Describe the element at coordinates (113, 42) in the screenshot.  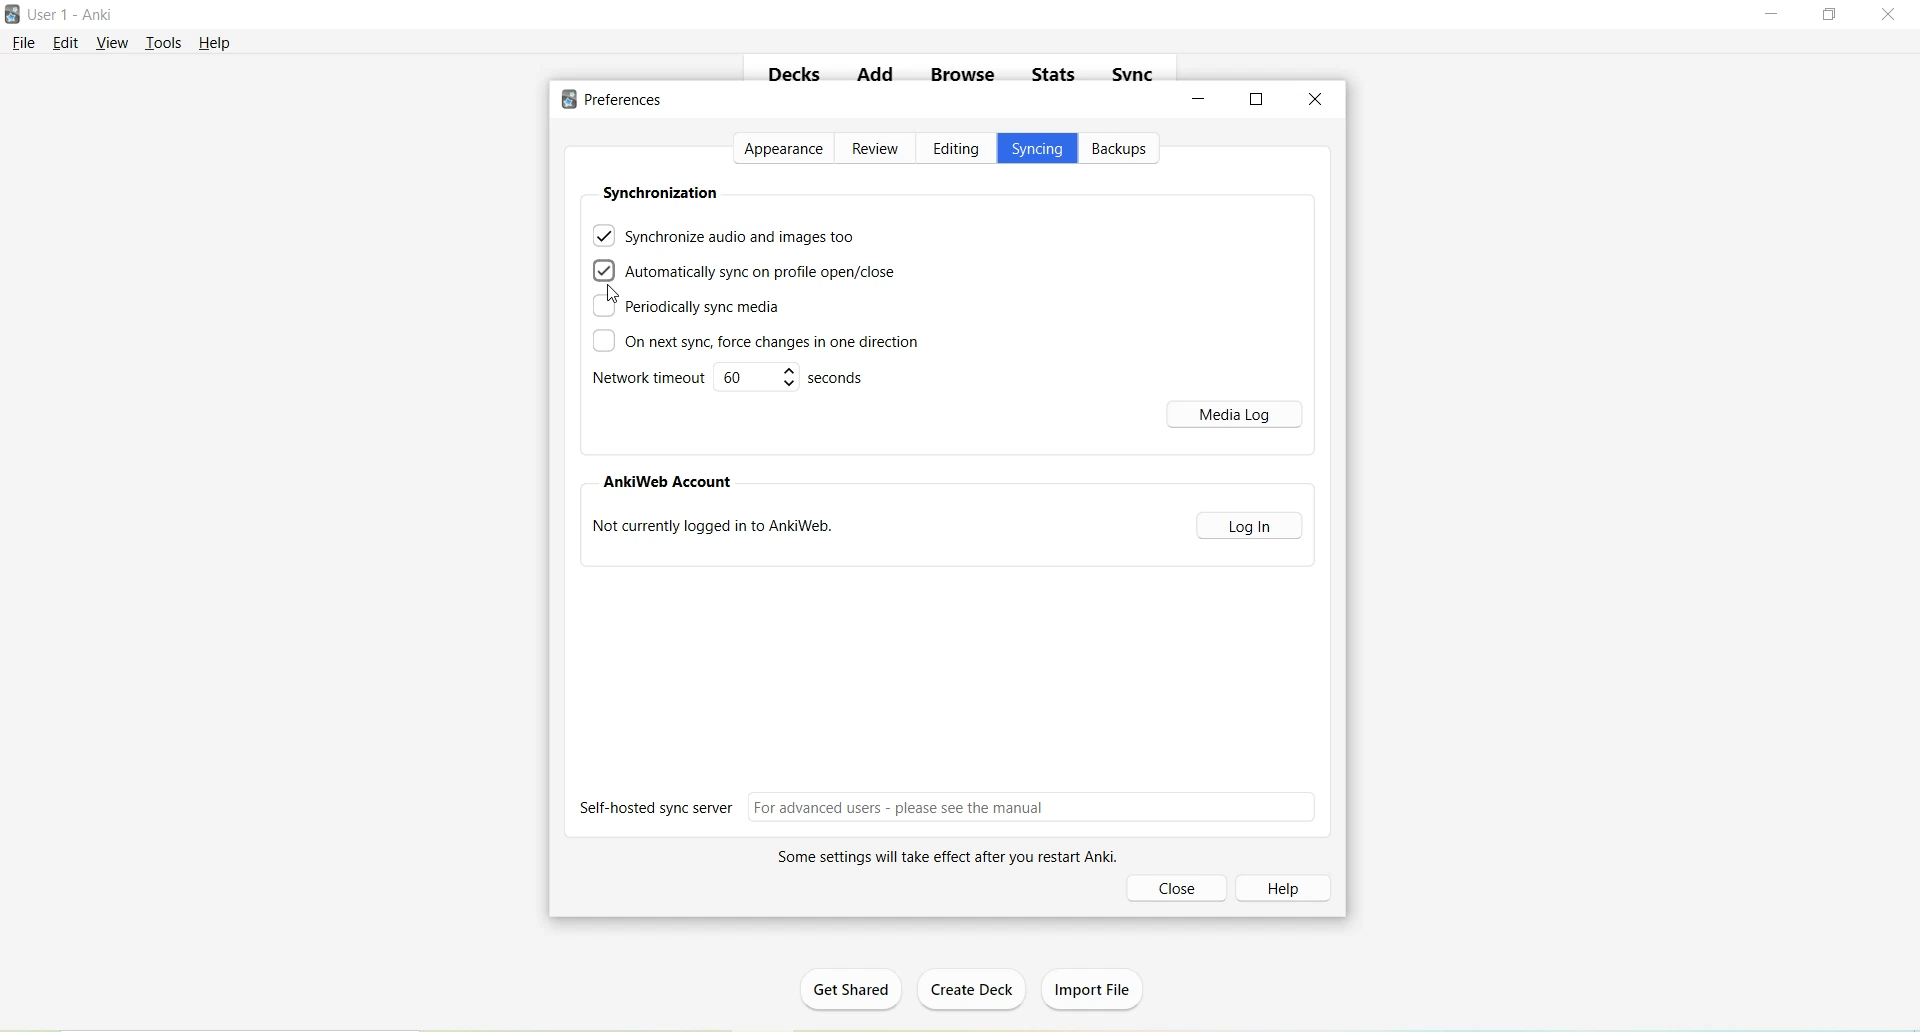
I see `View` at that location.